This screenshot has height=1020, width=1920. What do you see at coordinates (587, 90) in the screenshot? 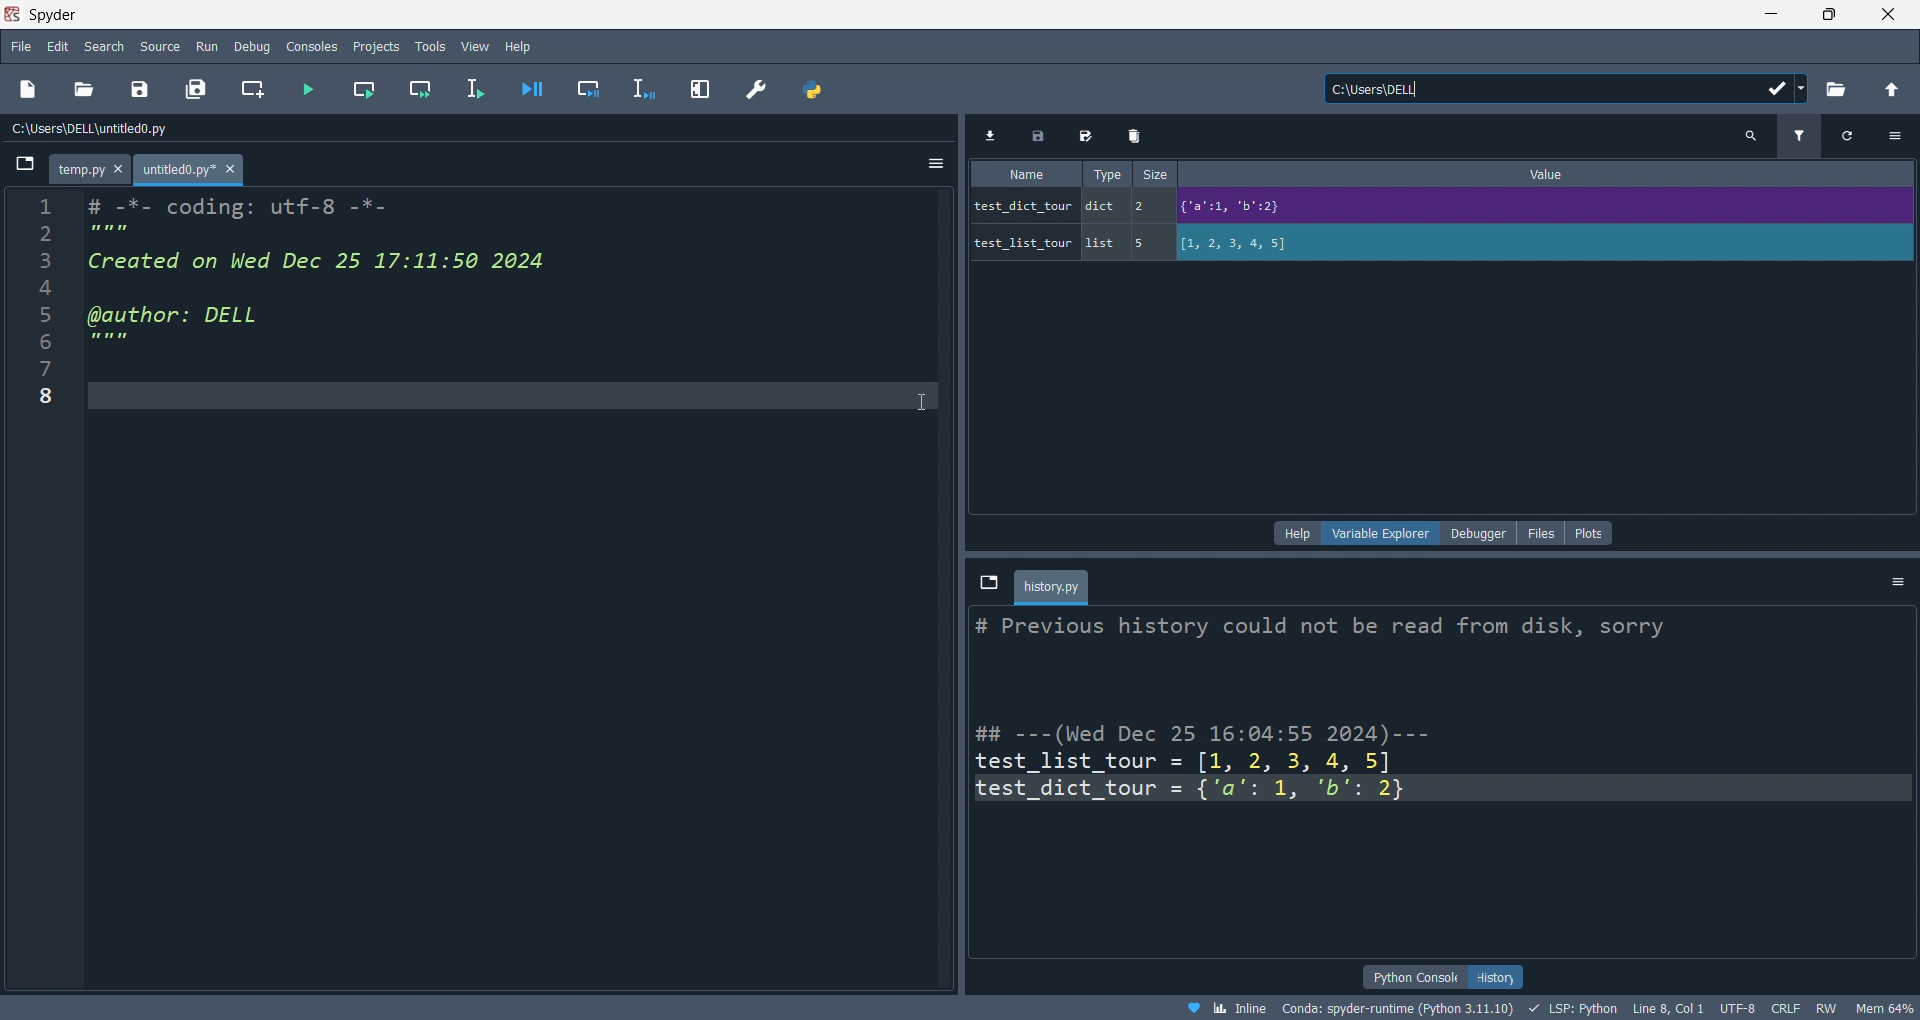
I see `debug cell` at bounding box center [587, 90].